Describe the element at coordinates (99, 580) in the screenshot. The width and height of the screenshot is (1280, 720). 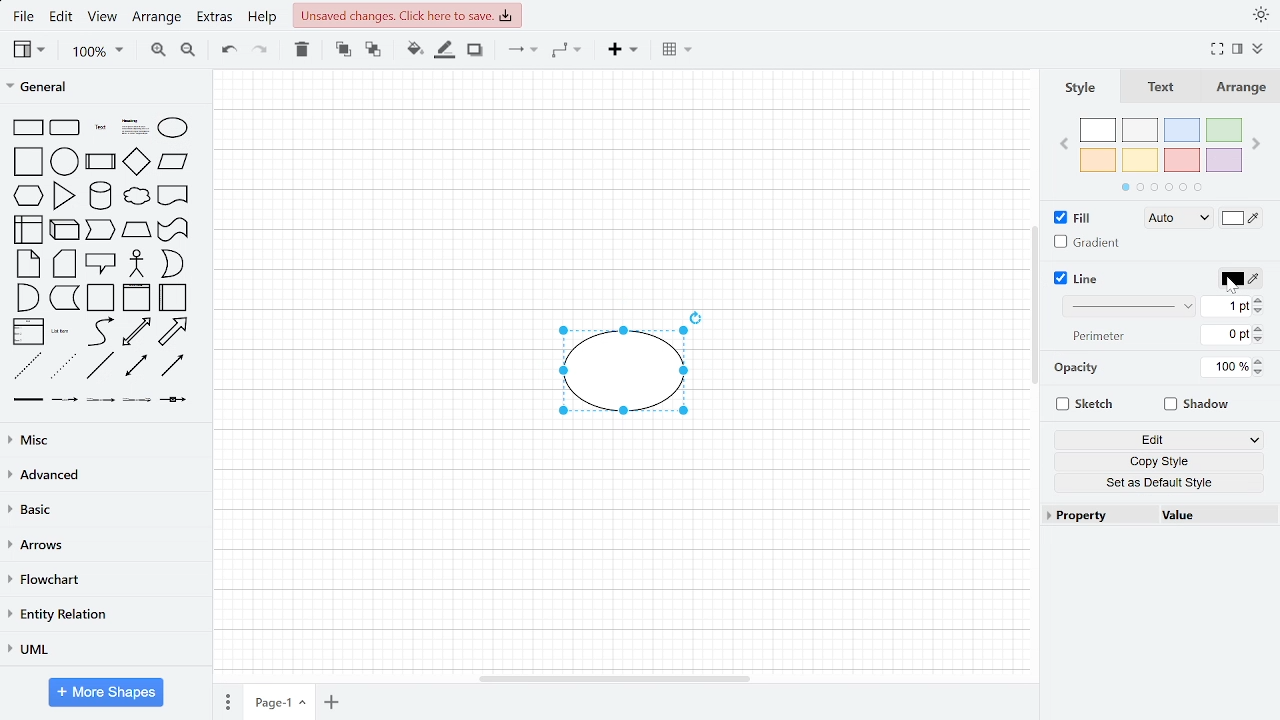
I see `flowchart` at that location.